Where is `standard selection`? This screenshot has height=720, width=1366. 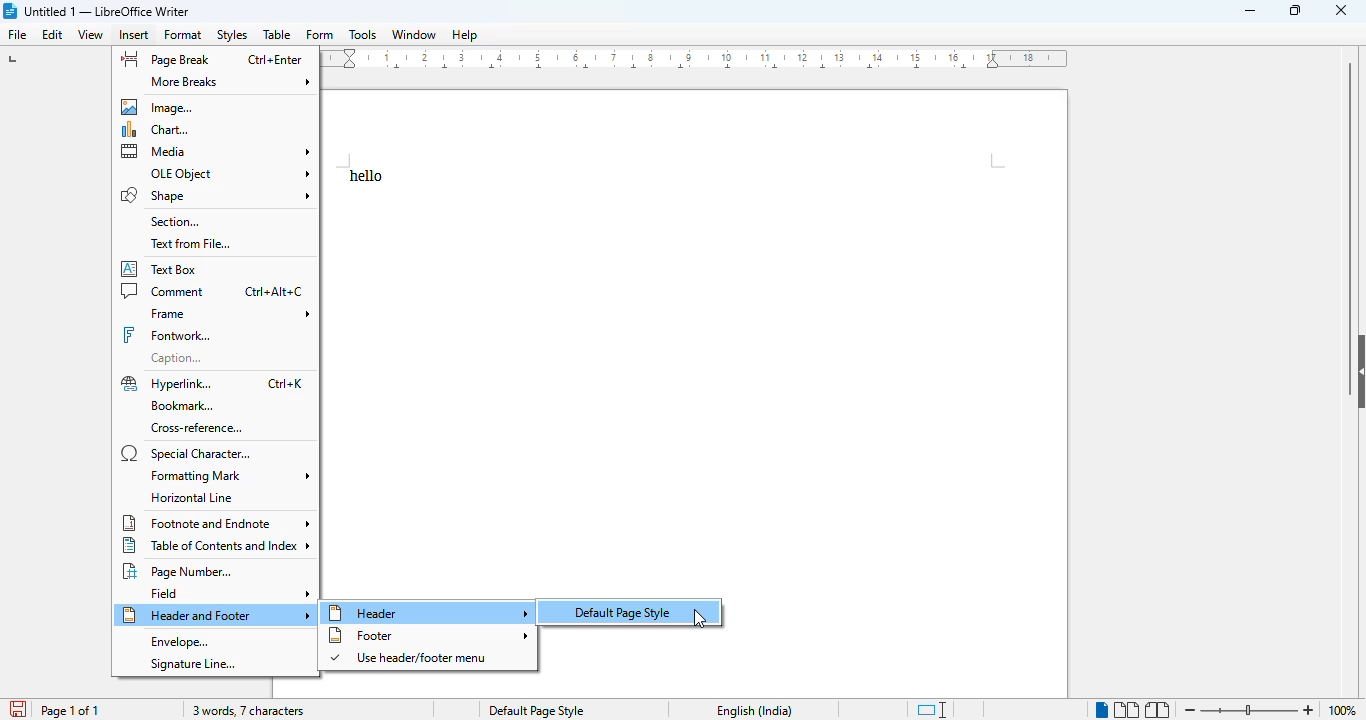 standard selection is located at coordinates (932, 710).